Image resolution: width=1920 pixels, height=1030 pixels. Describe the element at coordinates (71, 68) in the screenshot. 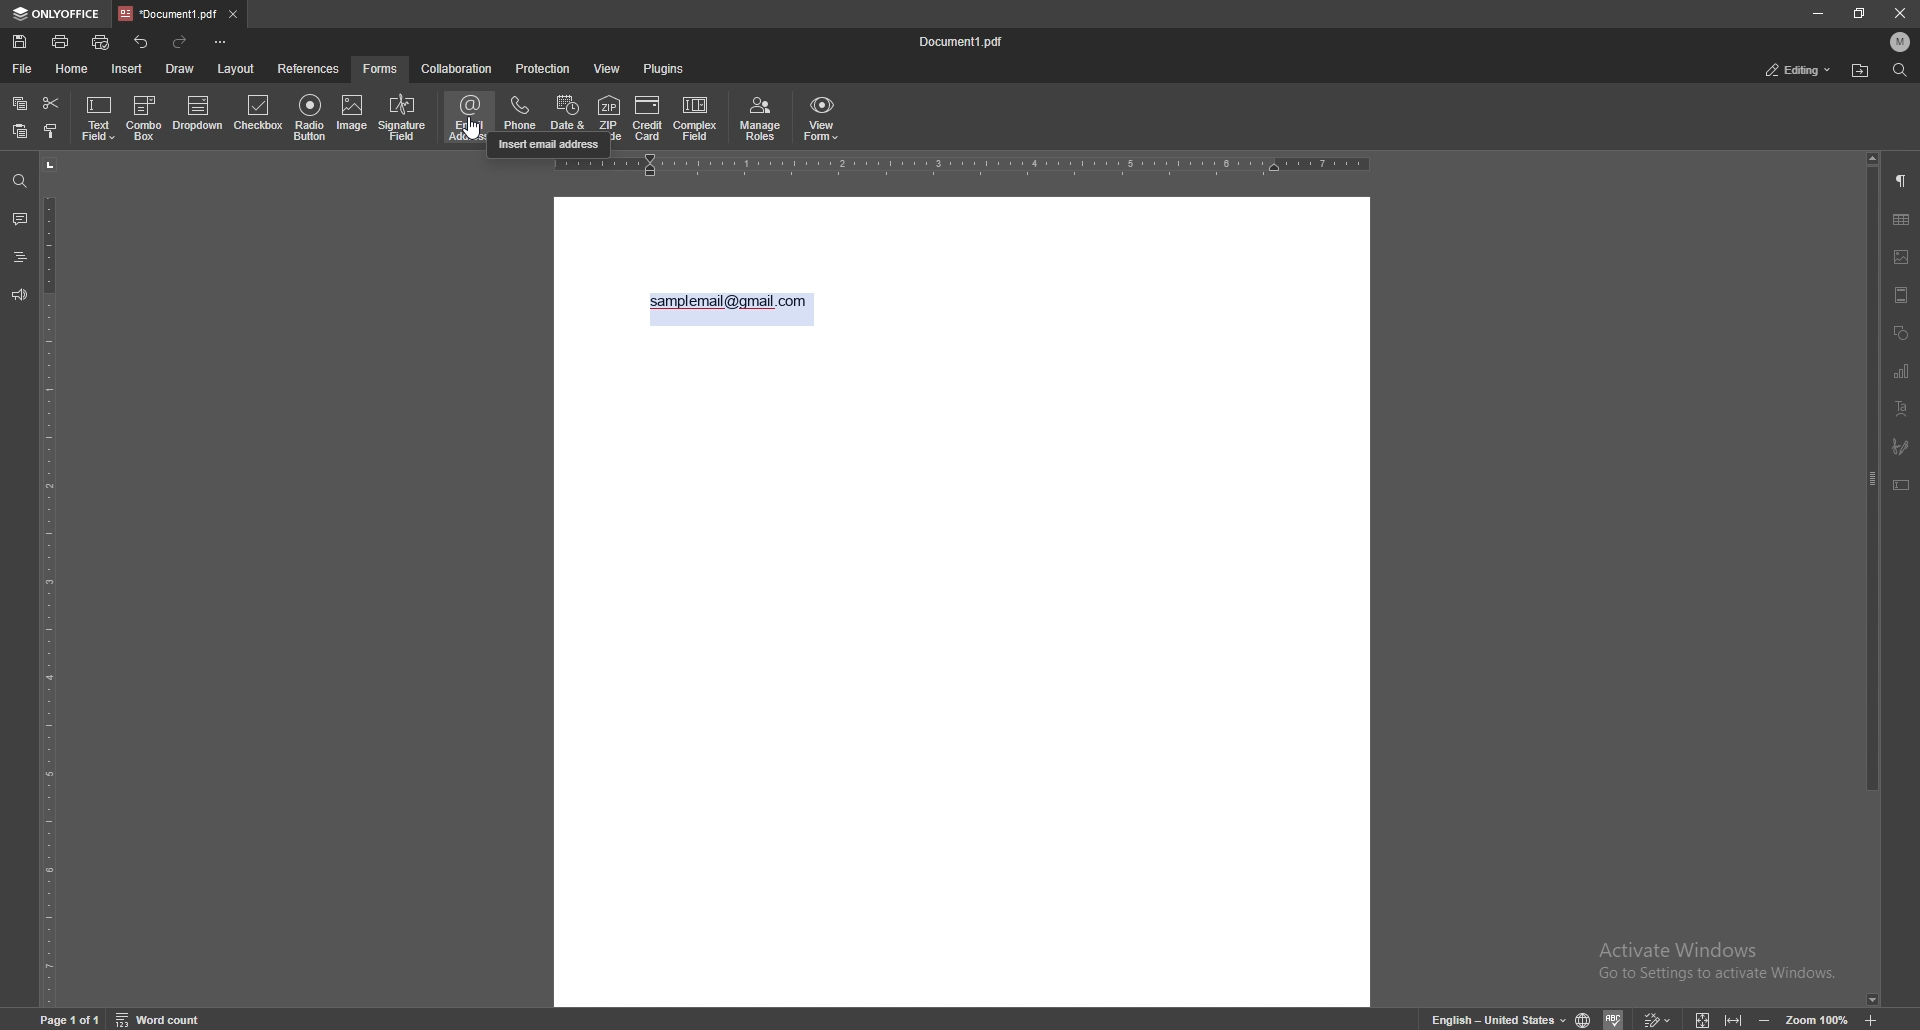

I see `home` at that location.